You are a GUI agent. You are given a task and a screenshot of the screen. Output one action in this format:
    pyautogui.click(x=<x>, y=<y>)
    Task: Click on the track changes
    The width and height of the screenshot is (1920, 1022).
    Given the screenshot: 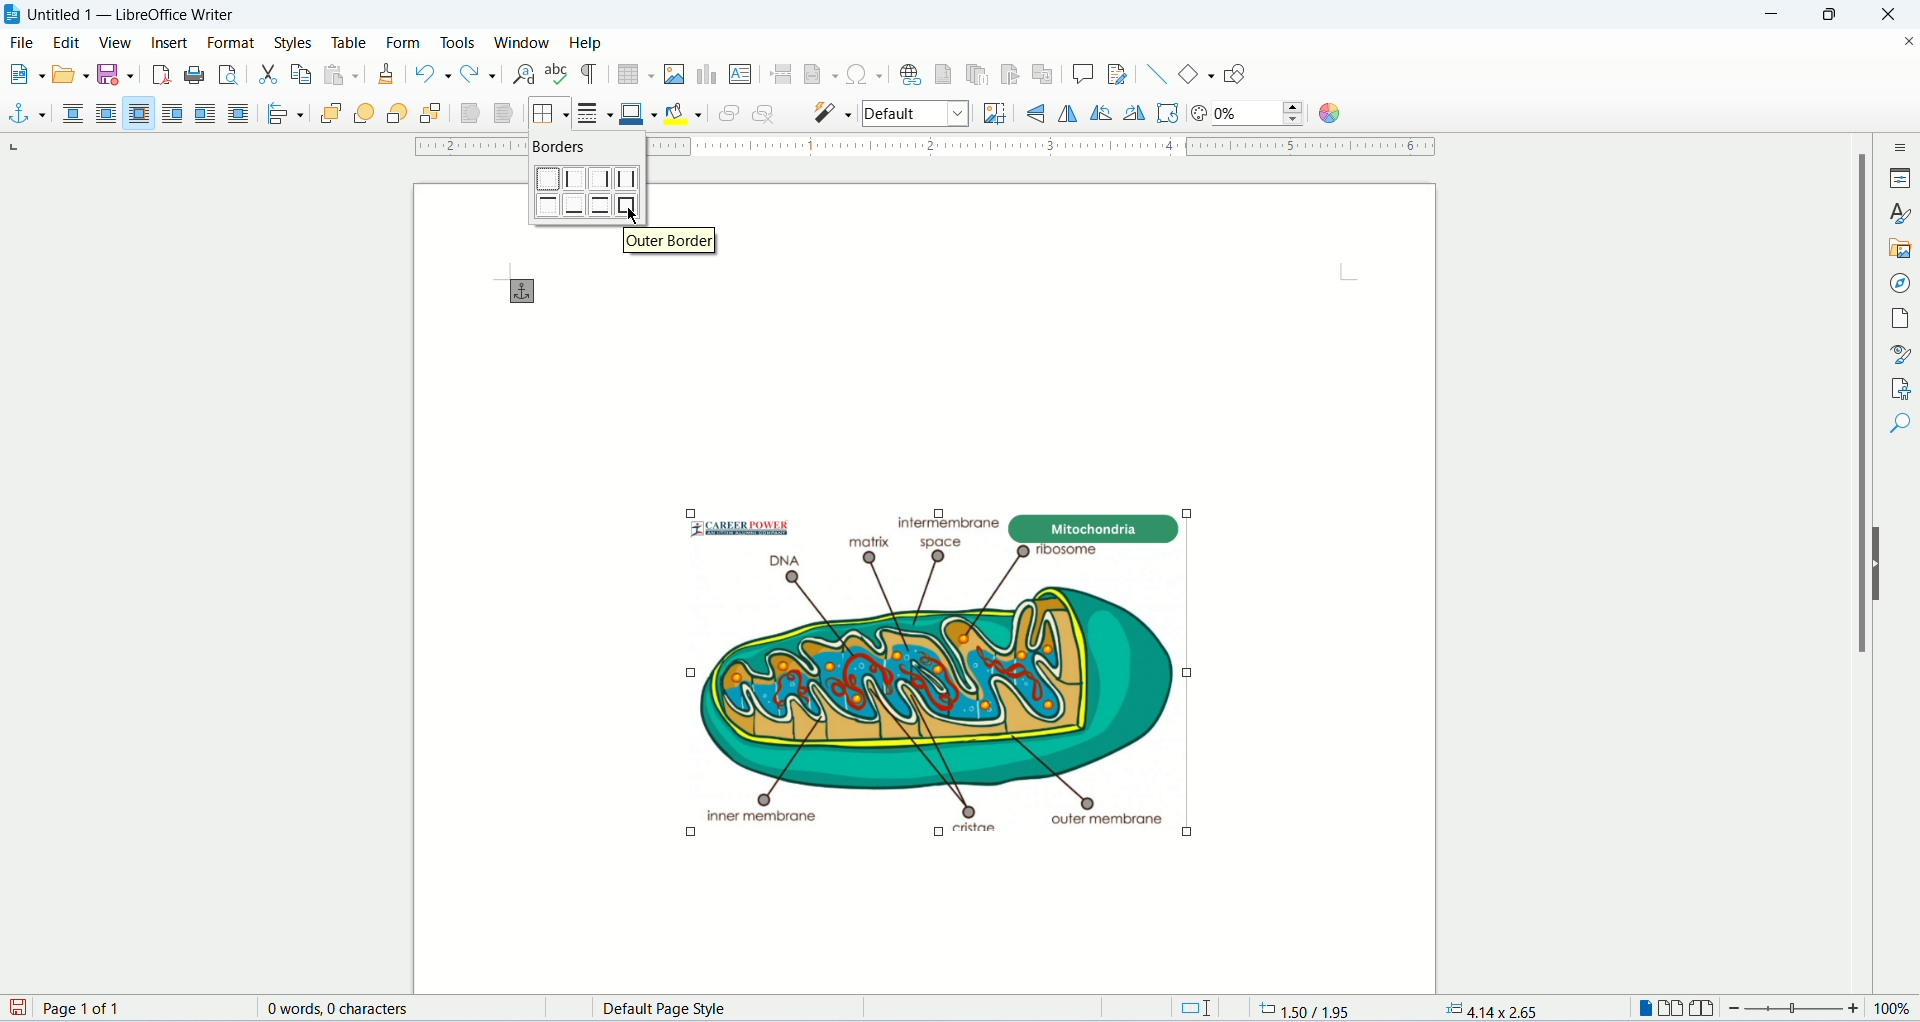 What is the action you would take?
    pyautogui.click(x=1118, y=74)
    